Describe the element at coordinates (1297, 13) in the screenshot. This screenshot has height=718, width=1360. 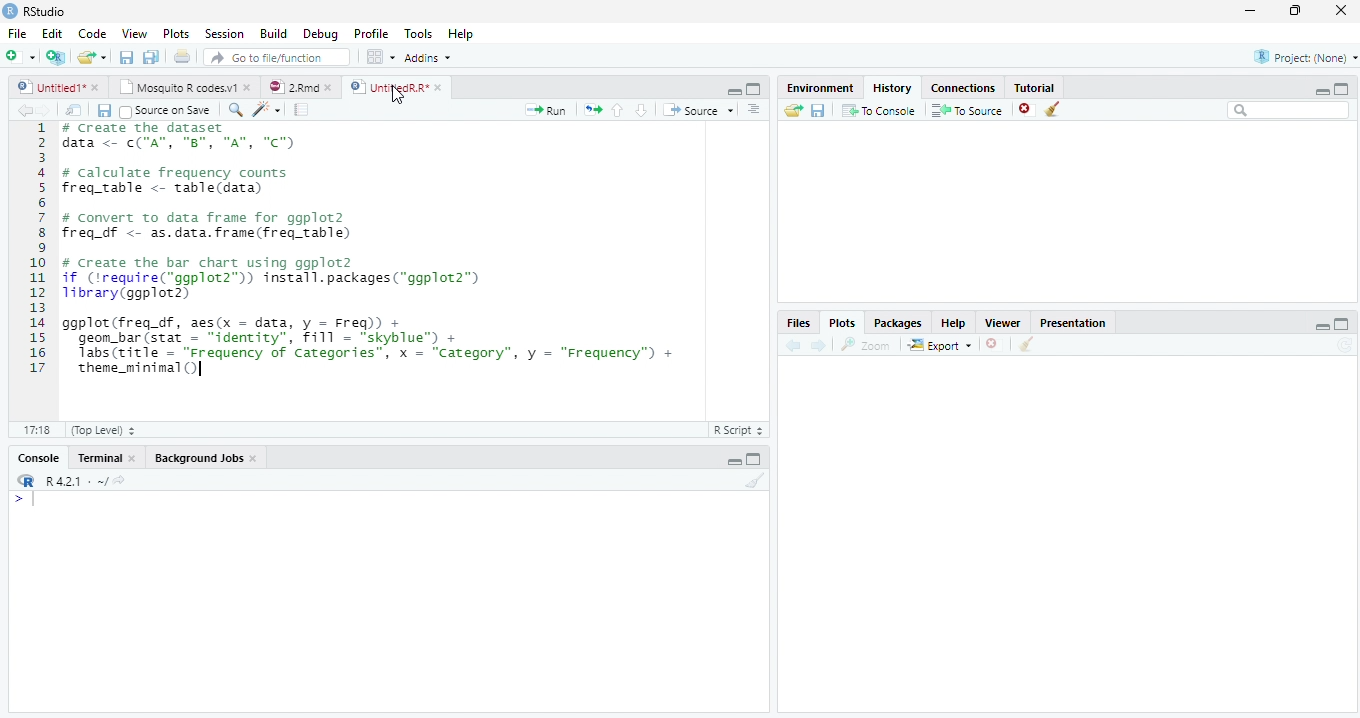
I see `Maximize` at that location.